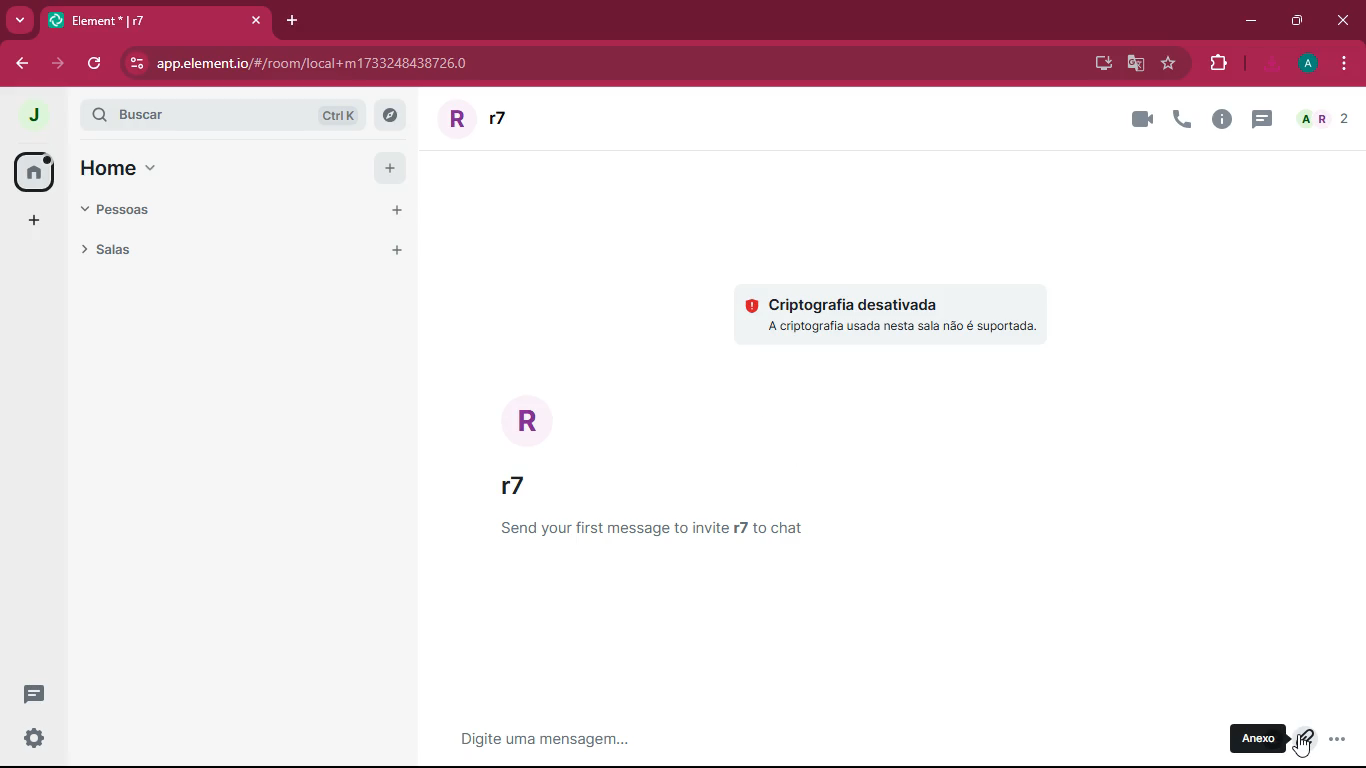 The height and width of the screenshot is (768, 1366). I want to click on people, so click(127, 210).